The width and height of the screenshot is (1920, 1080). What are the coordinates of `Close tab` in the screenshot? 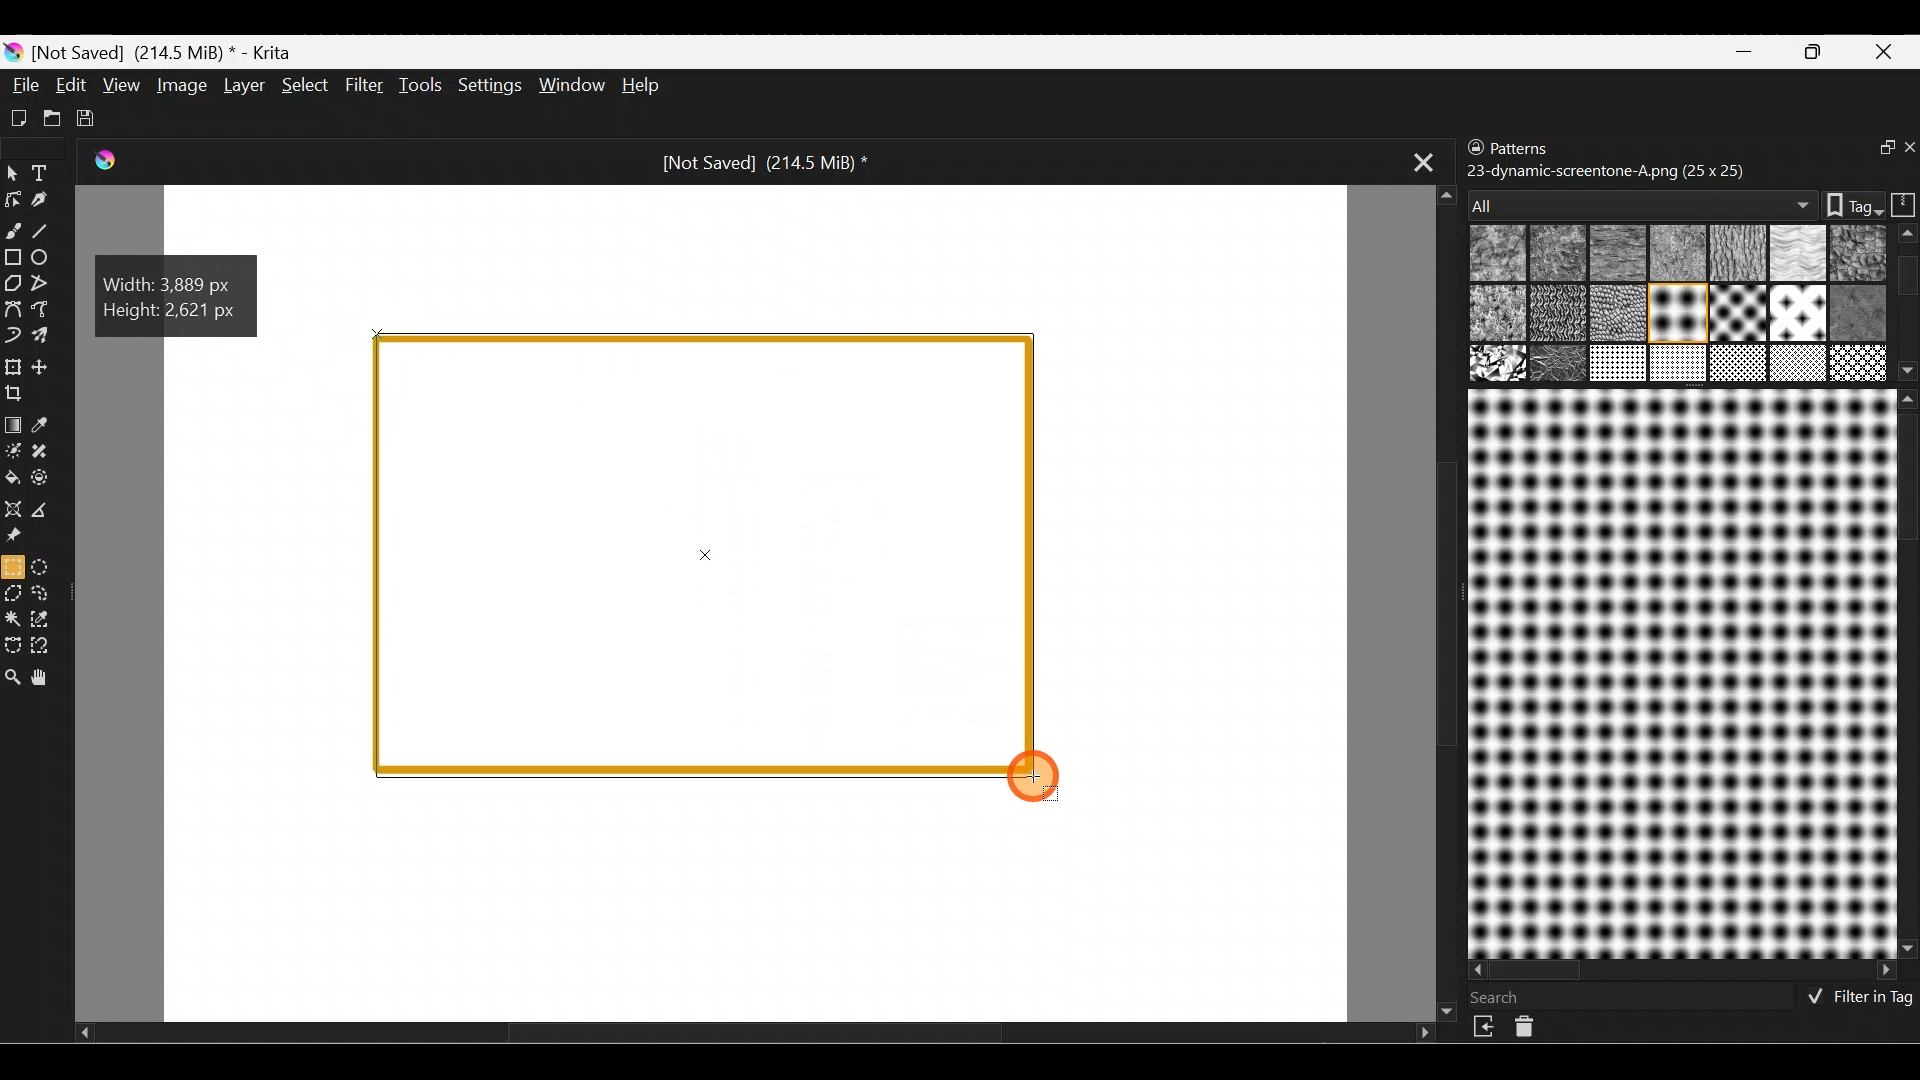 It's located at (1415, 163).